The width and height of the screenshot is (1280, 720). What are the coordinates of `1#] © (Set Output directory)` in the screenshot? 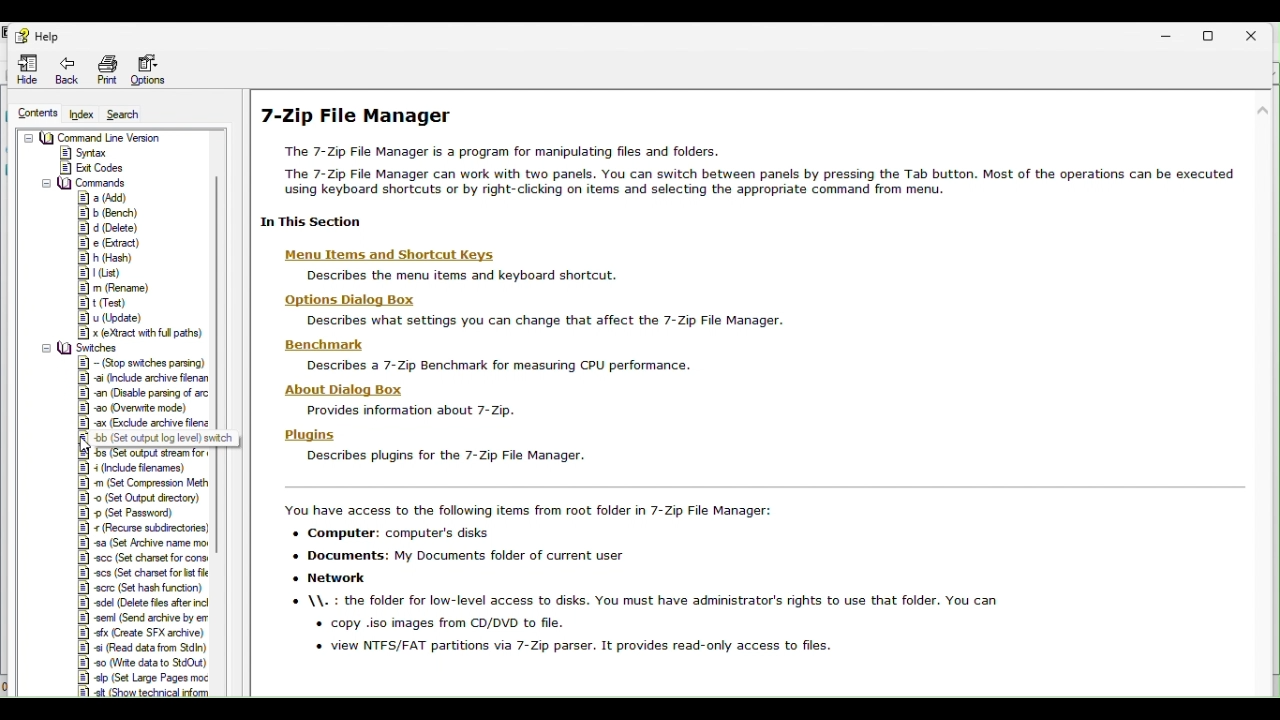 It's located at (143, 497).